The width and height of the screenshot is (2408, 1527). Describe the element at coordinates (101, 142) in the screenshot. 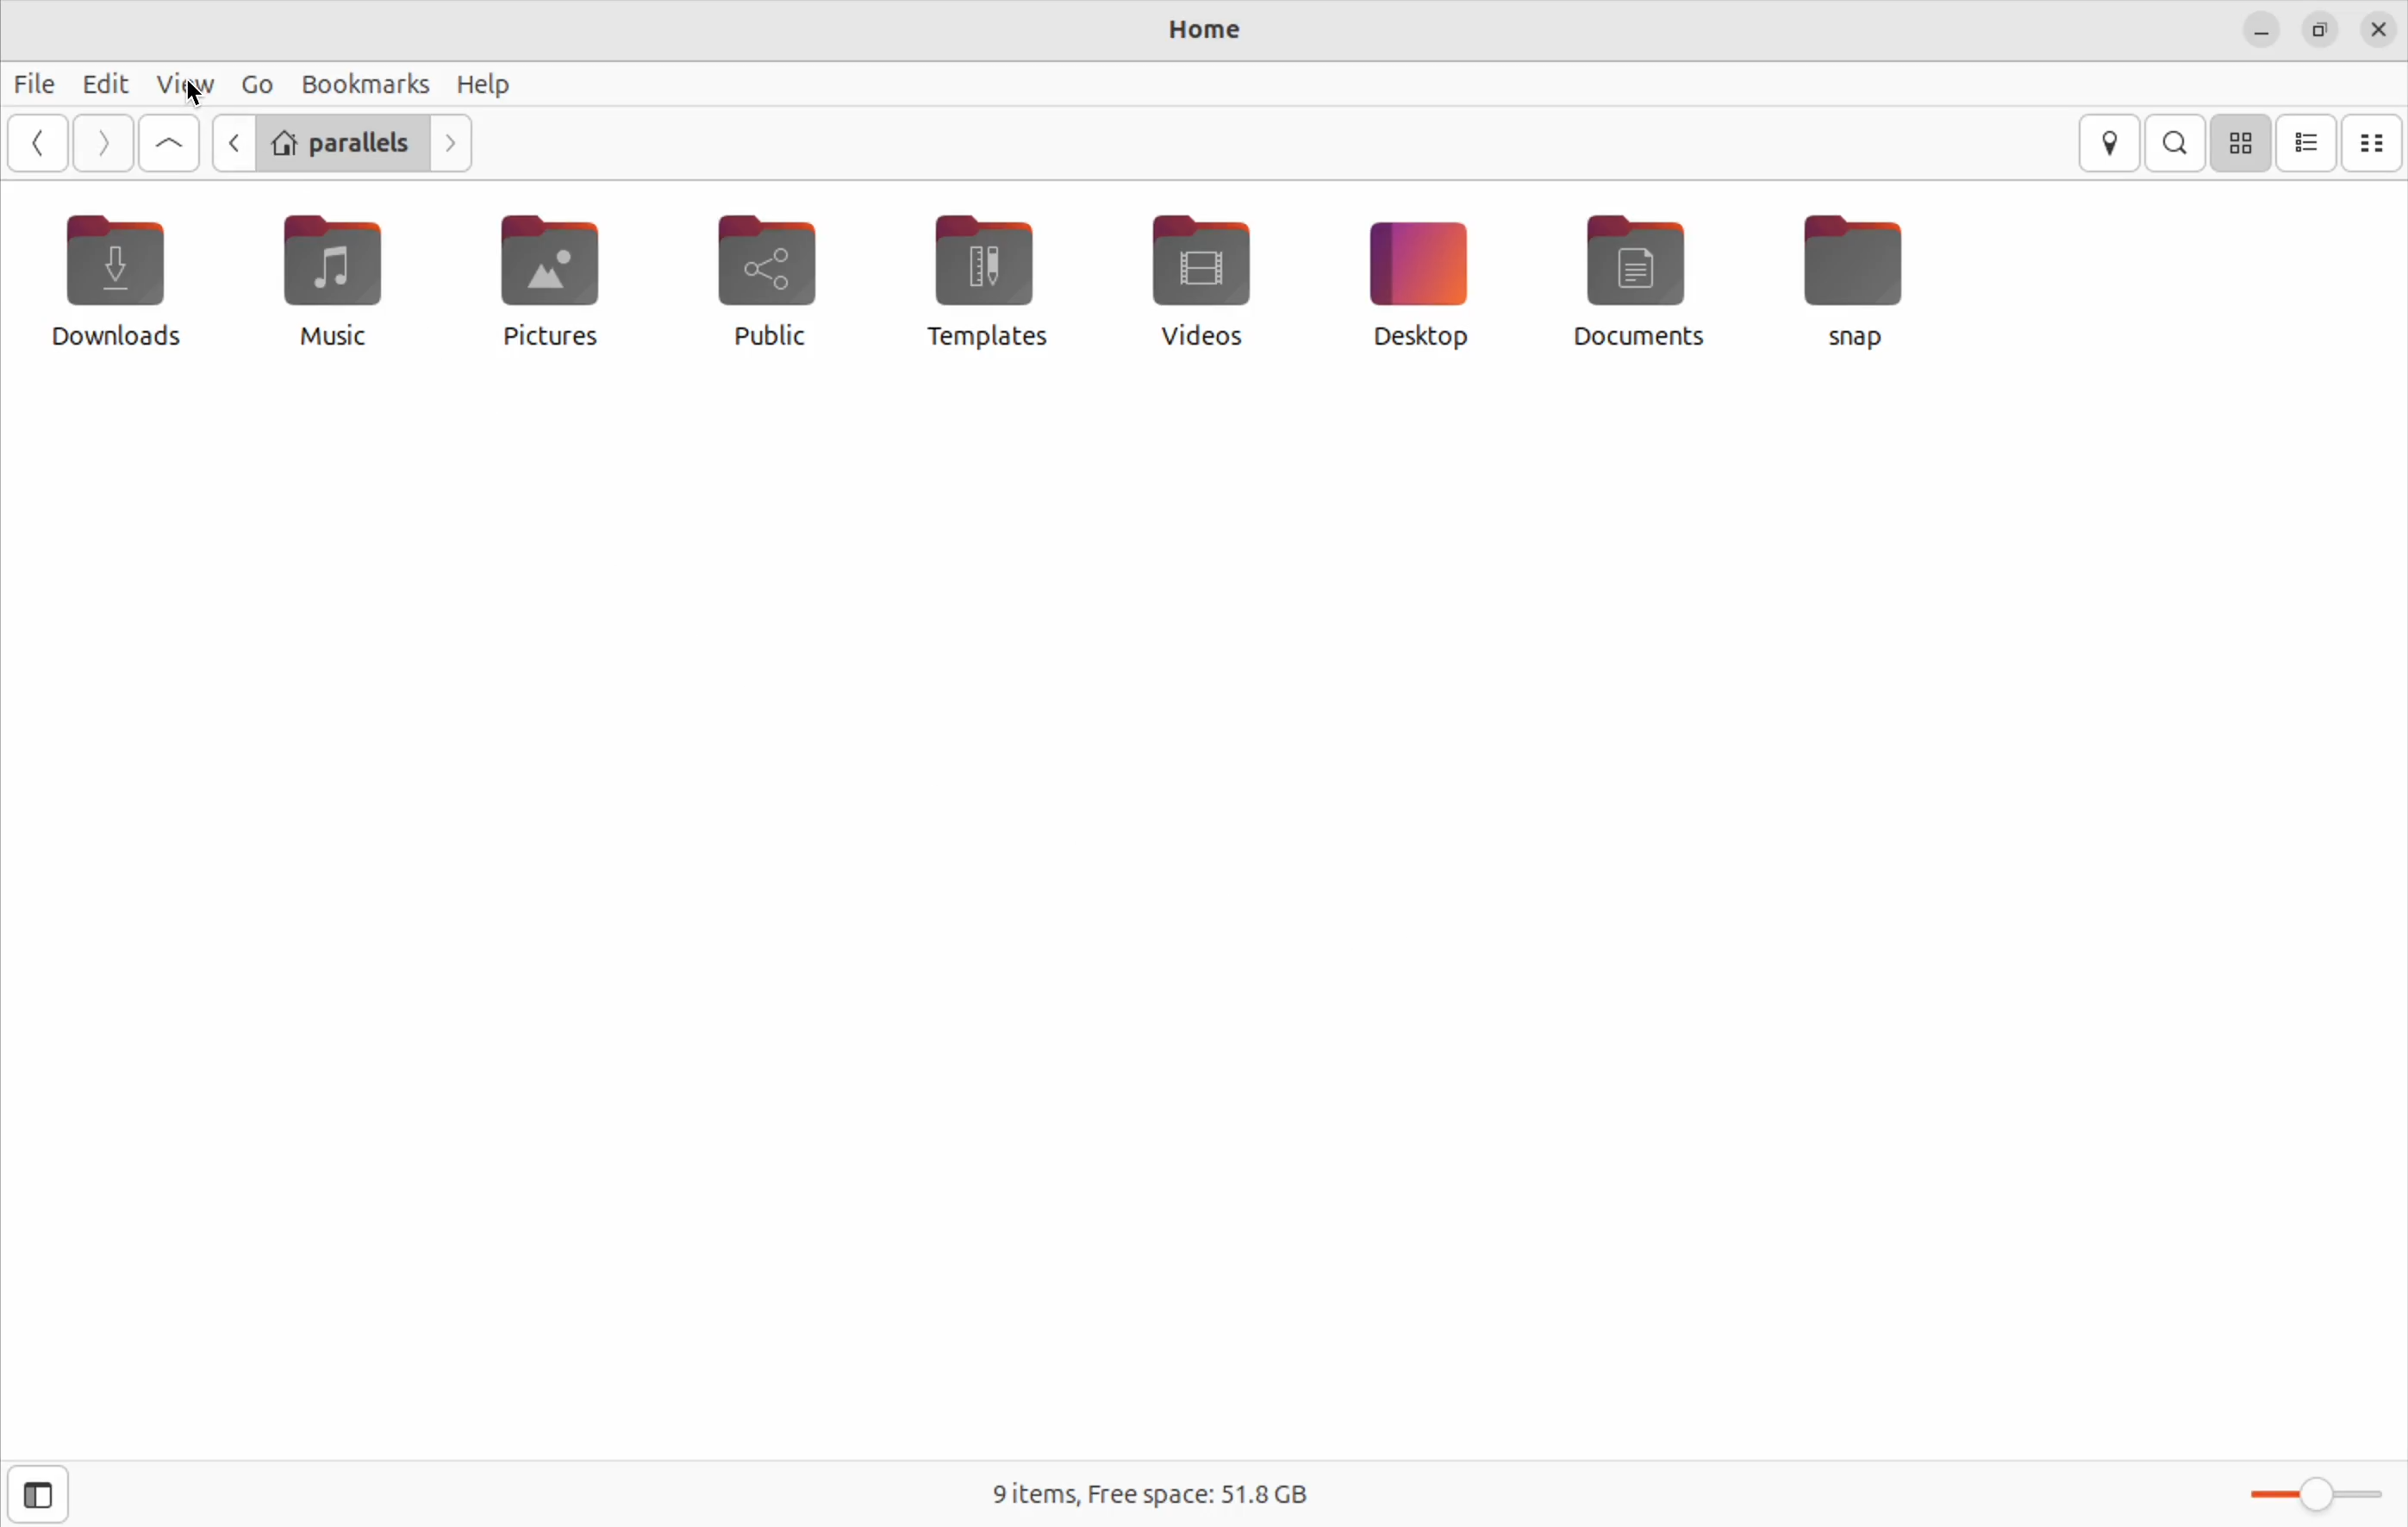

I see `Go next` at that location.